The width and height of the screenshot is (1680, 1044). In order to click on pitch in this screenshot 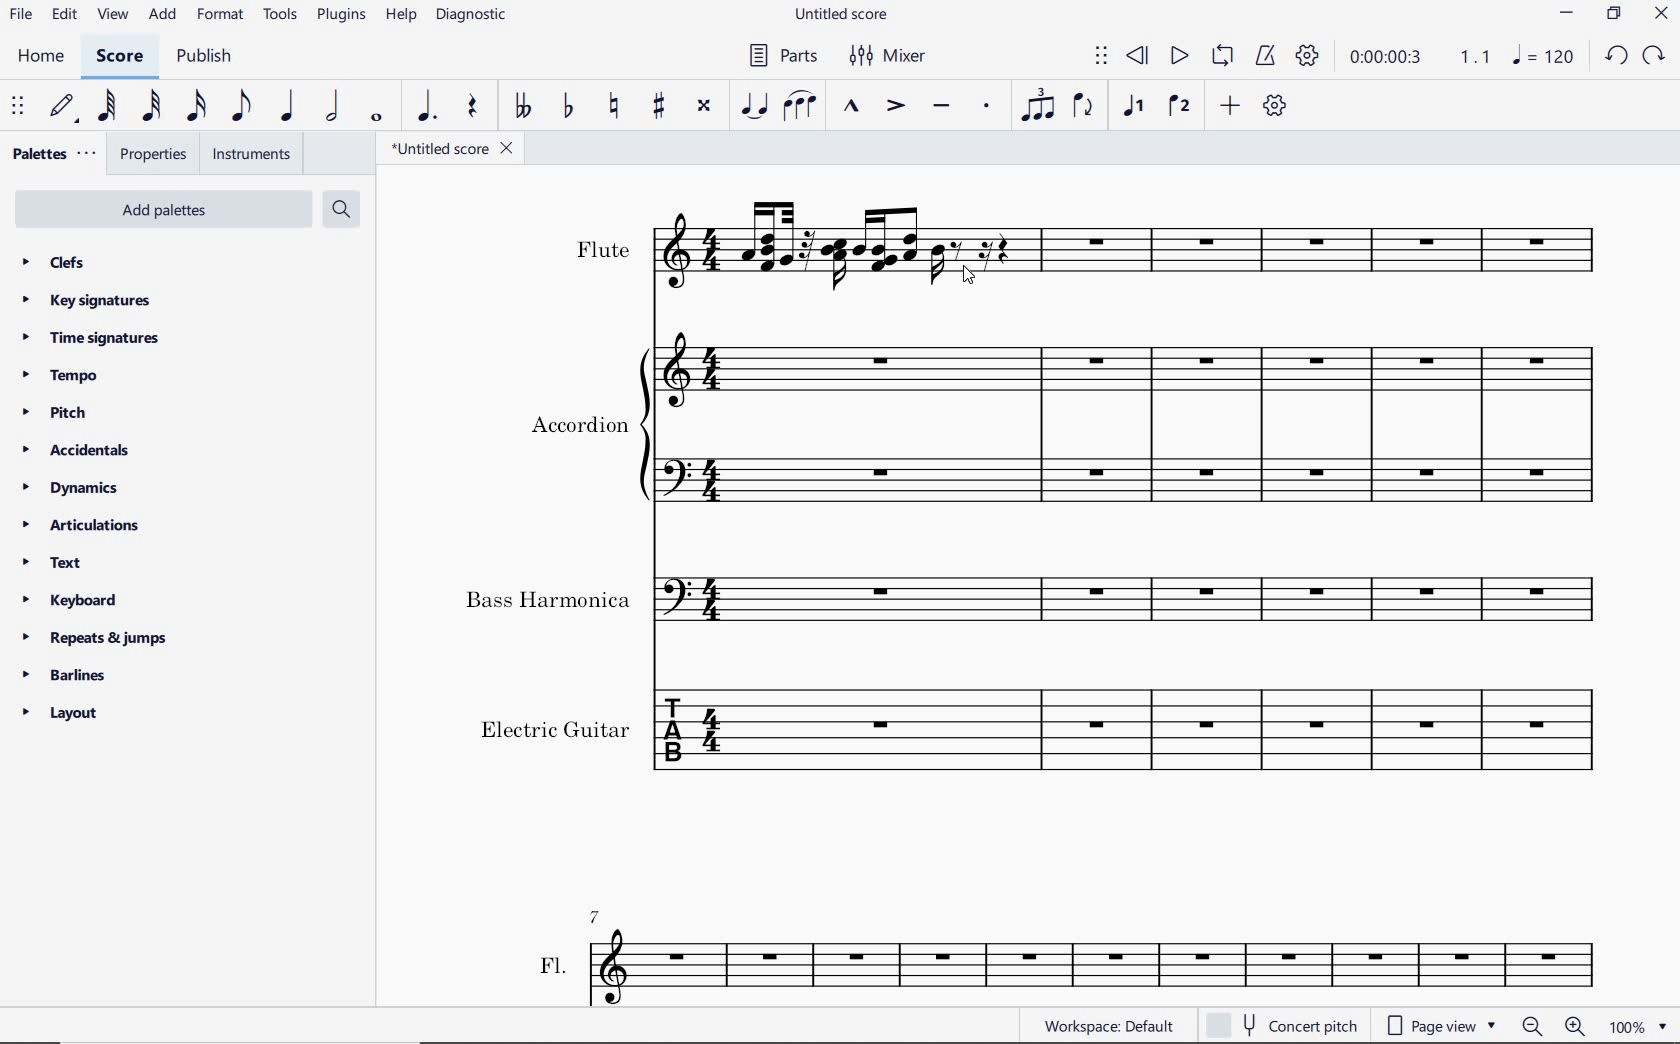, I will do `click(52, 411)`.